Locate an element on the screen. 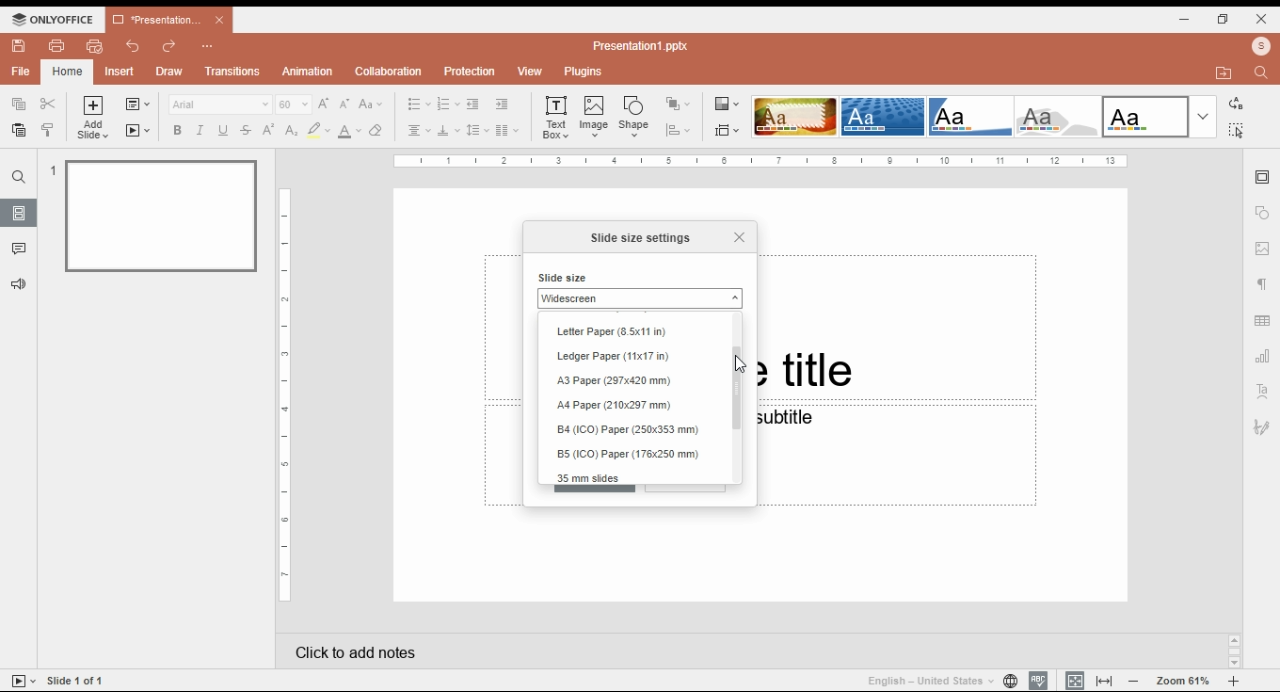 This screenshot has height=692, width=1280. strikethrough is located at coordinates (246, 130).